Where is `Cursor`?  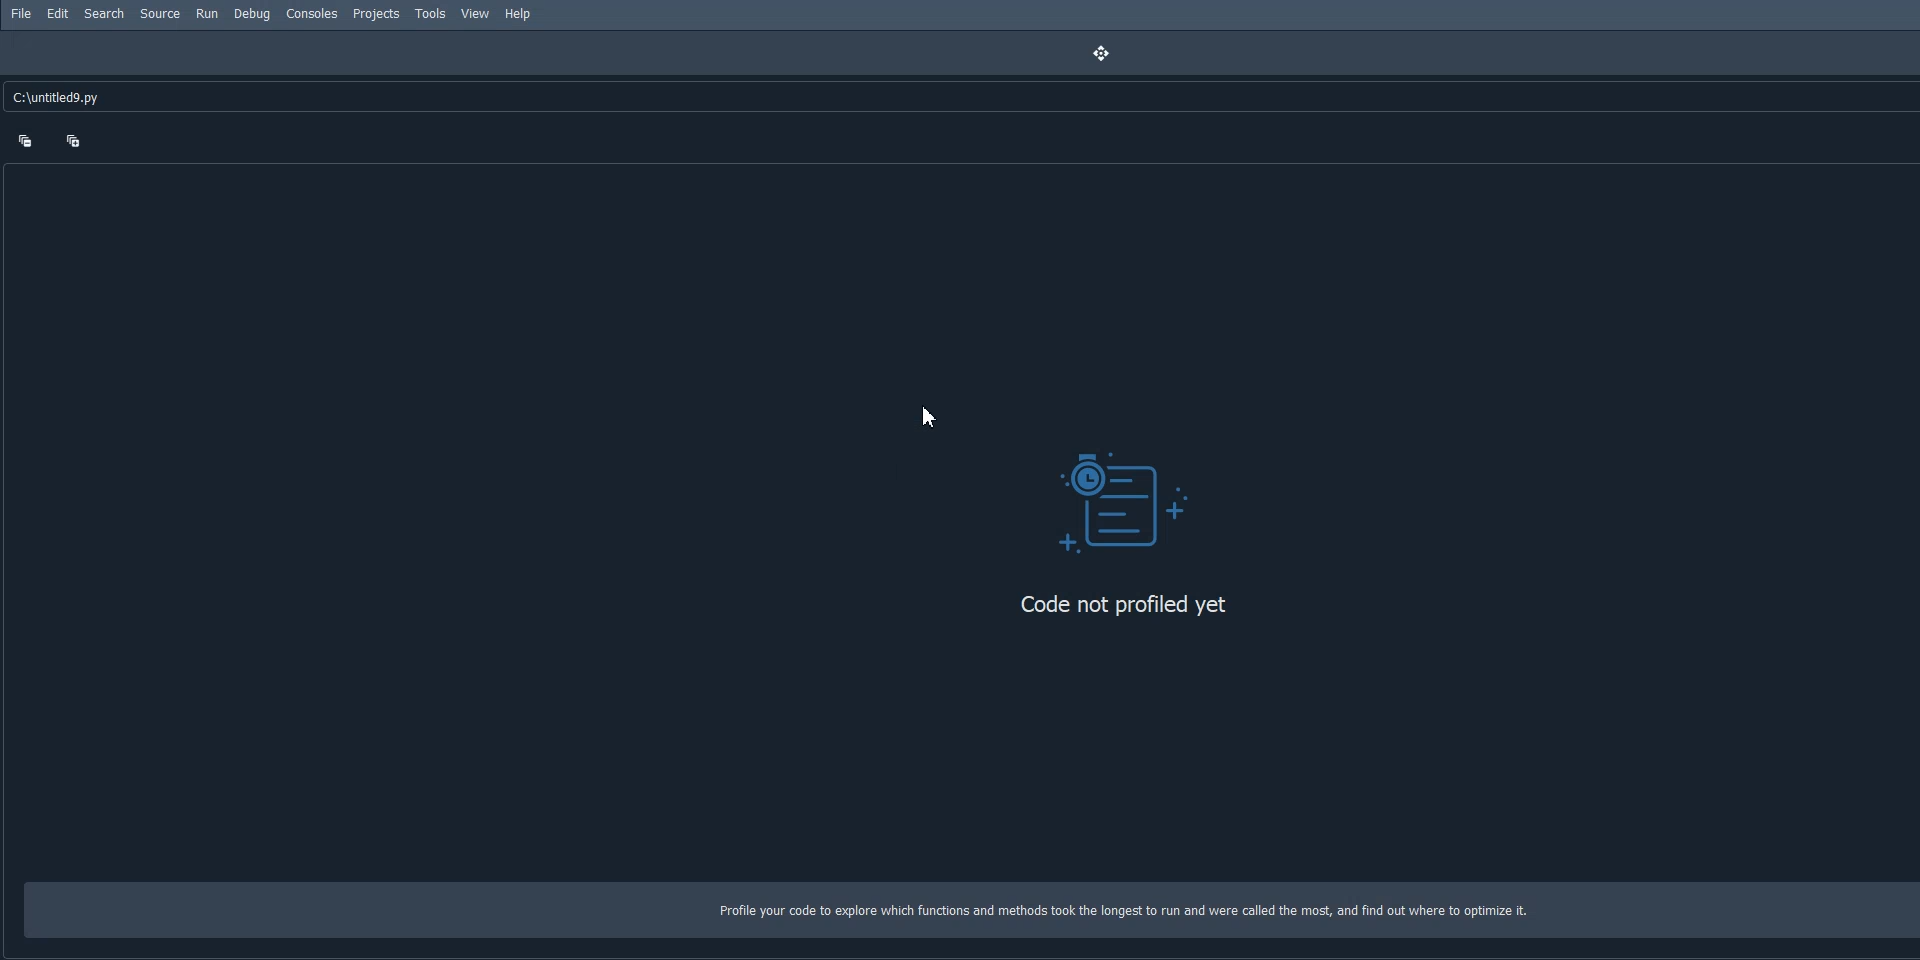
Cursor is located at coordinates (930, 417).